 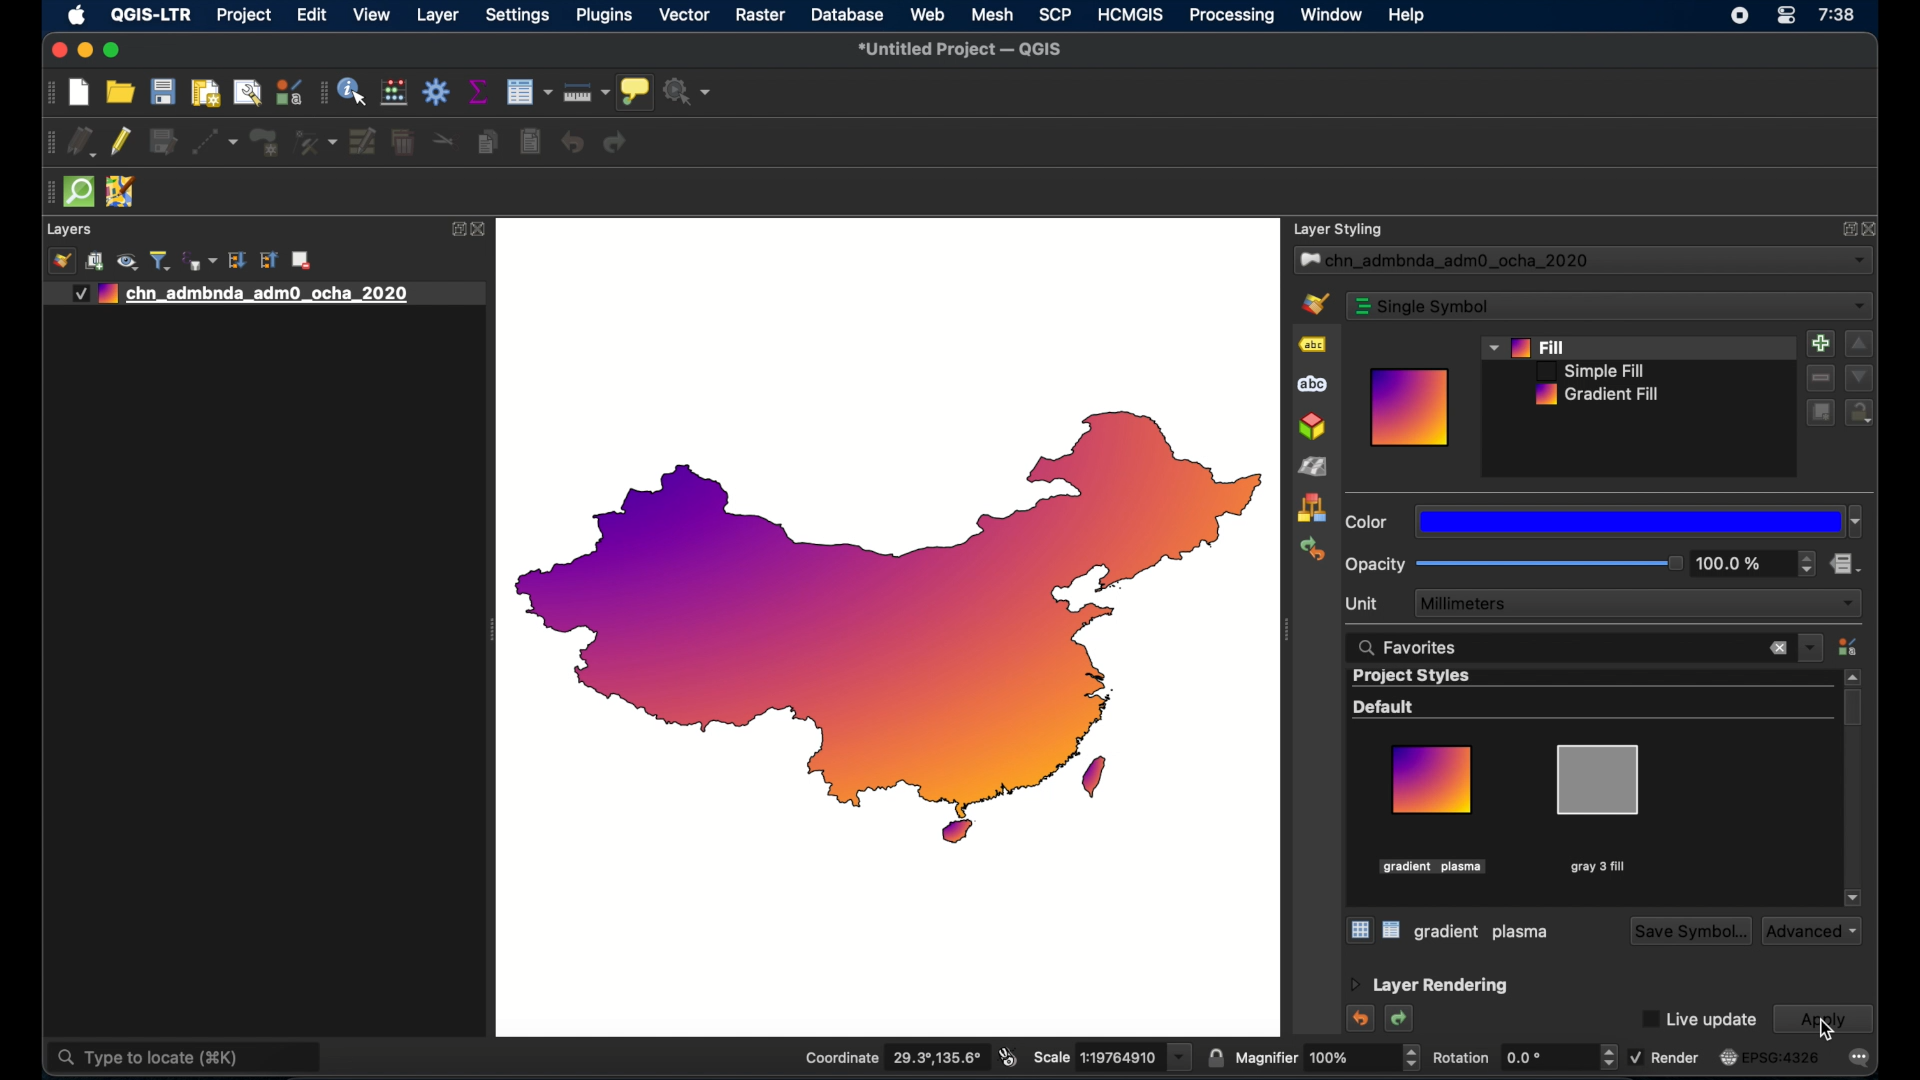 What do you see at coordinates (959, 49) in the screenshot?
I see `untitled project - QGIS` at bounding box center [959, 49].